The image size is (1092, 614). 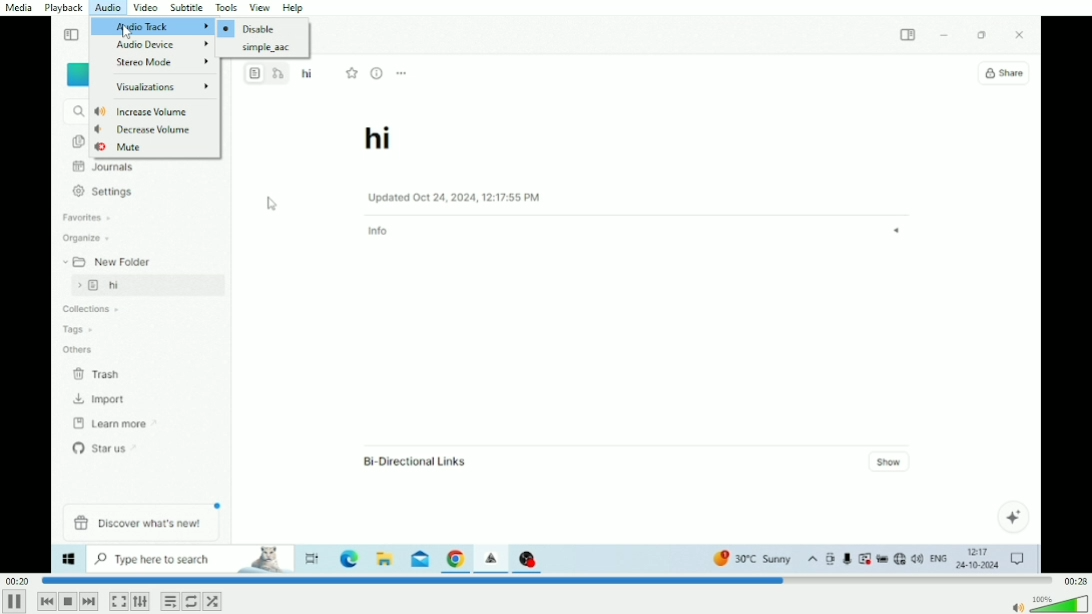 I want to click on Random, so click(x=212, y=601).